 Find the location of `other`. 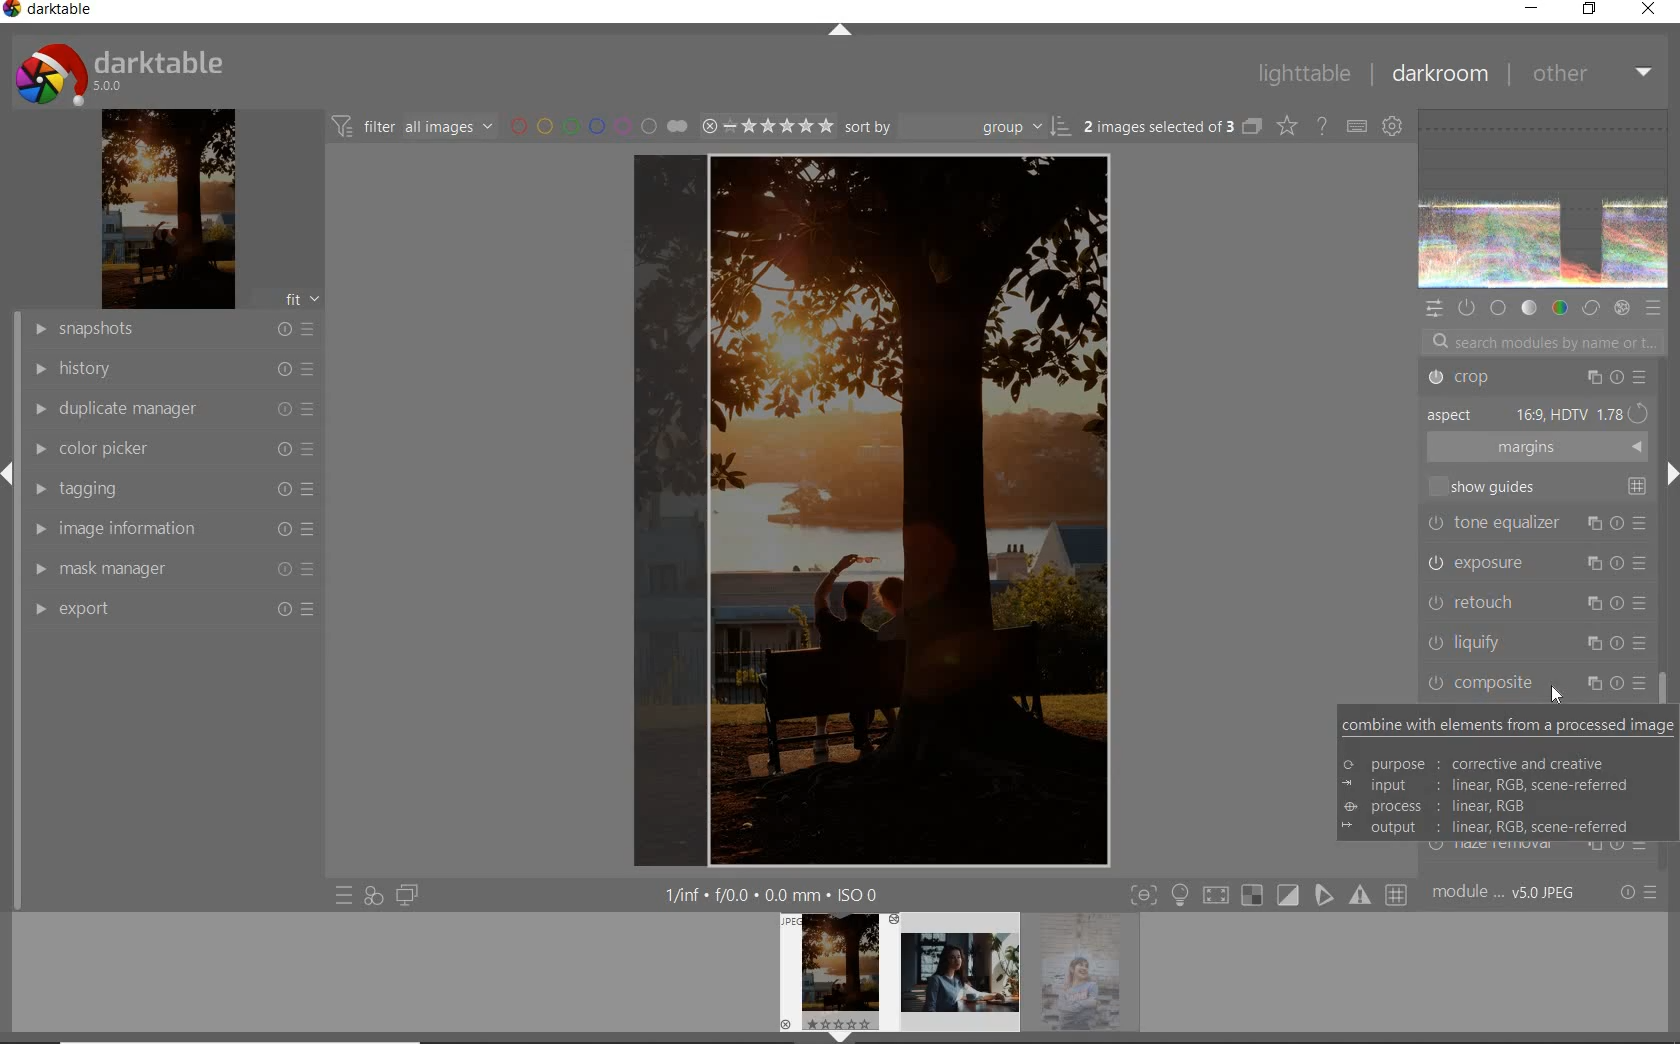

other is located at coordinates (1591, 74).